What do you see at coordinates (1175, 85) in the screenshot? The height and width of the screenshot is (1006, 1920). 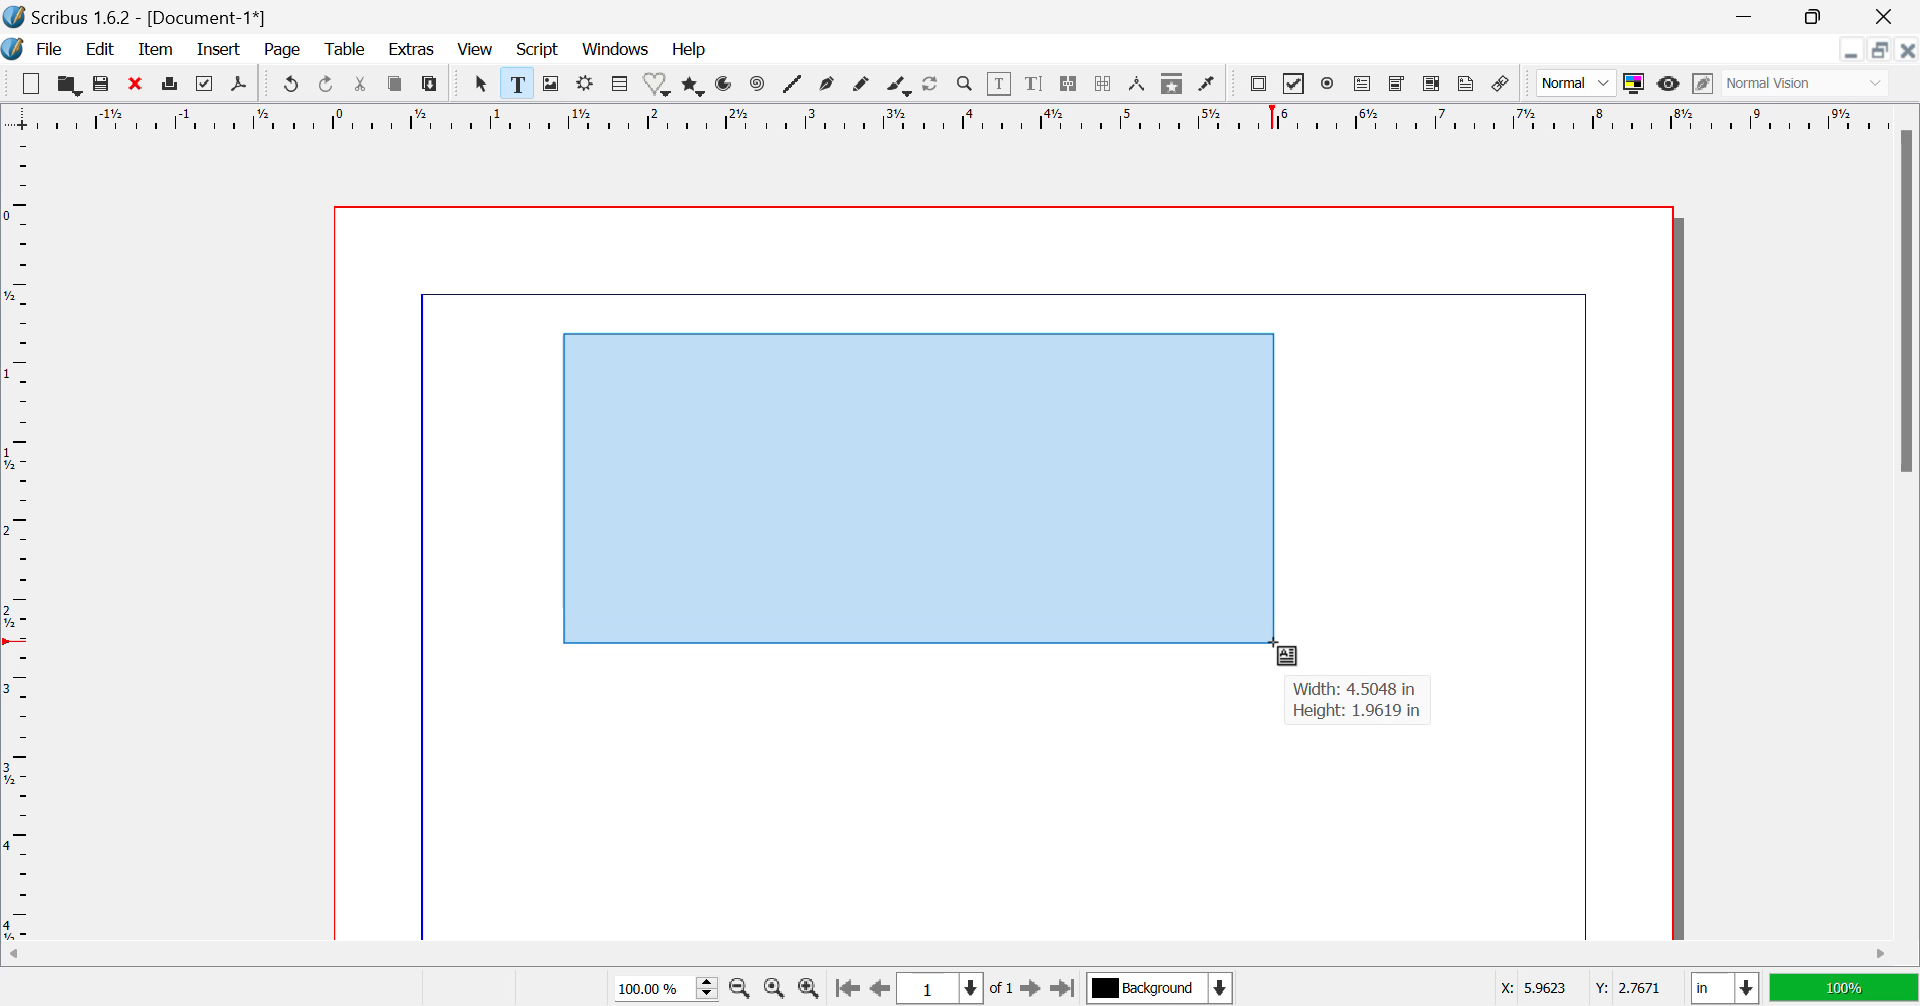 I see `Copy Item Properties` at bounding box center [1175, 85].